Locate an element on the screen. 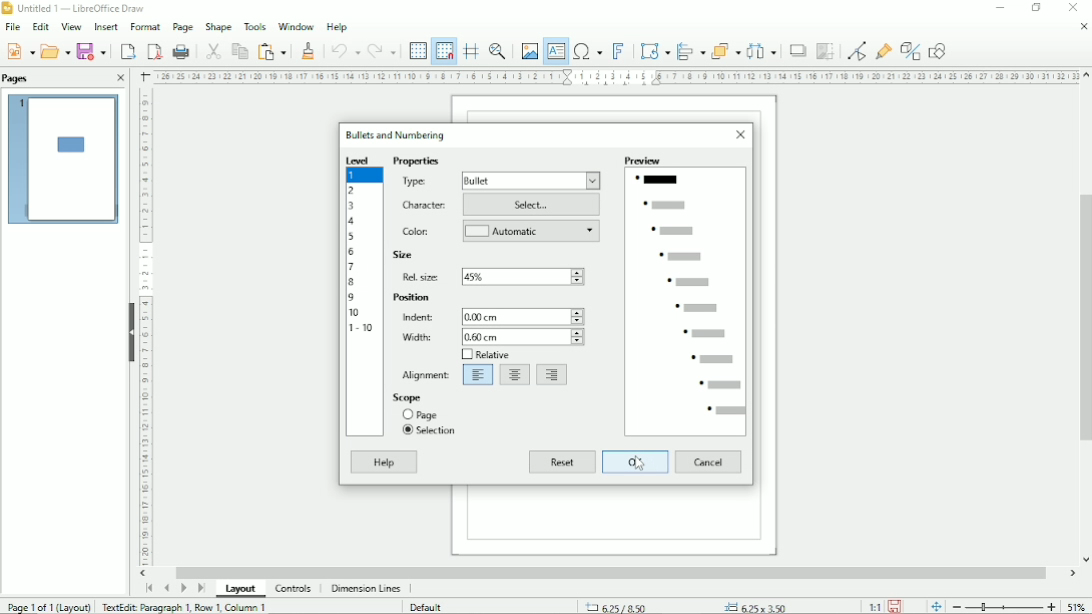 The image size is (1092, 614). 6.25x8.50 is located at coordinates (617, 606).